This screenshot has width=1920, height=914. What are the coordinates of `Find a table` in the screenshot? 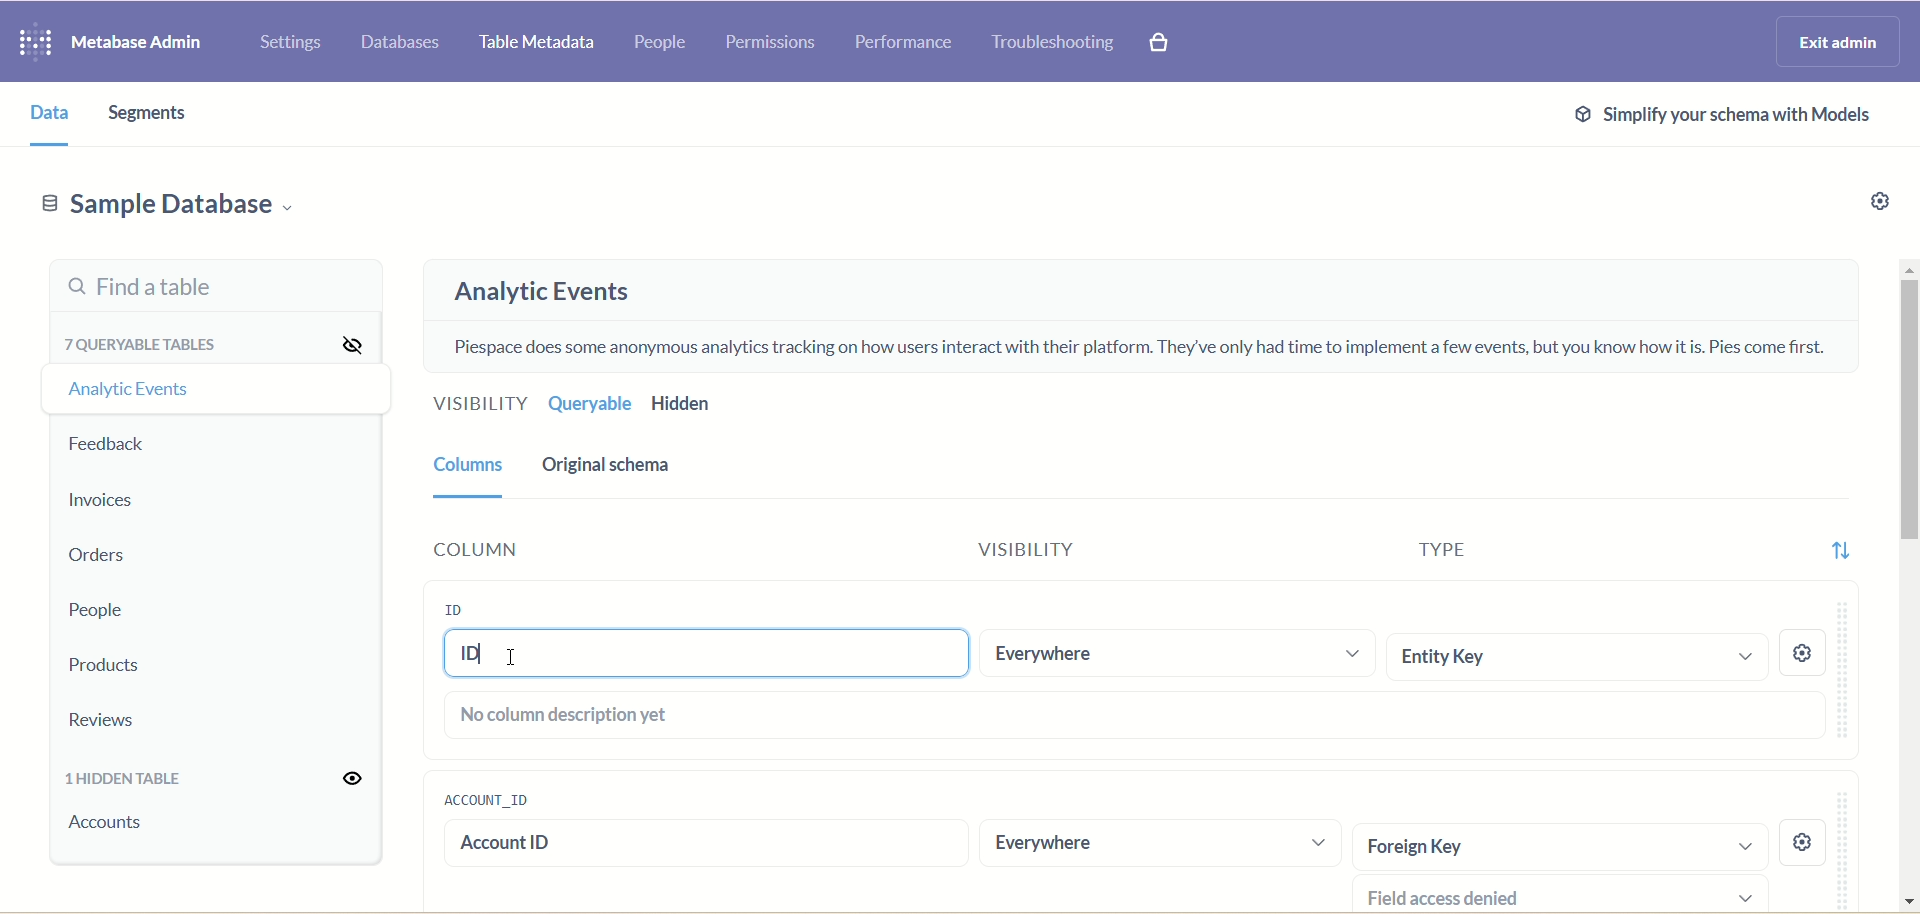 It's located at (209, 285).